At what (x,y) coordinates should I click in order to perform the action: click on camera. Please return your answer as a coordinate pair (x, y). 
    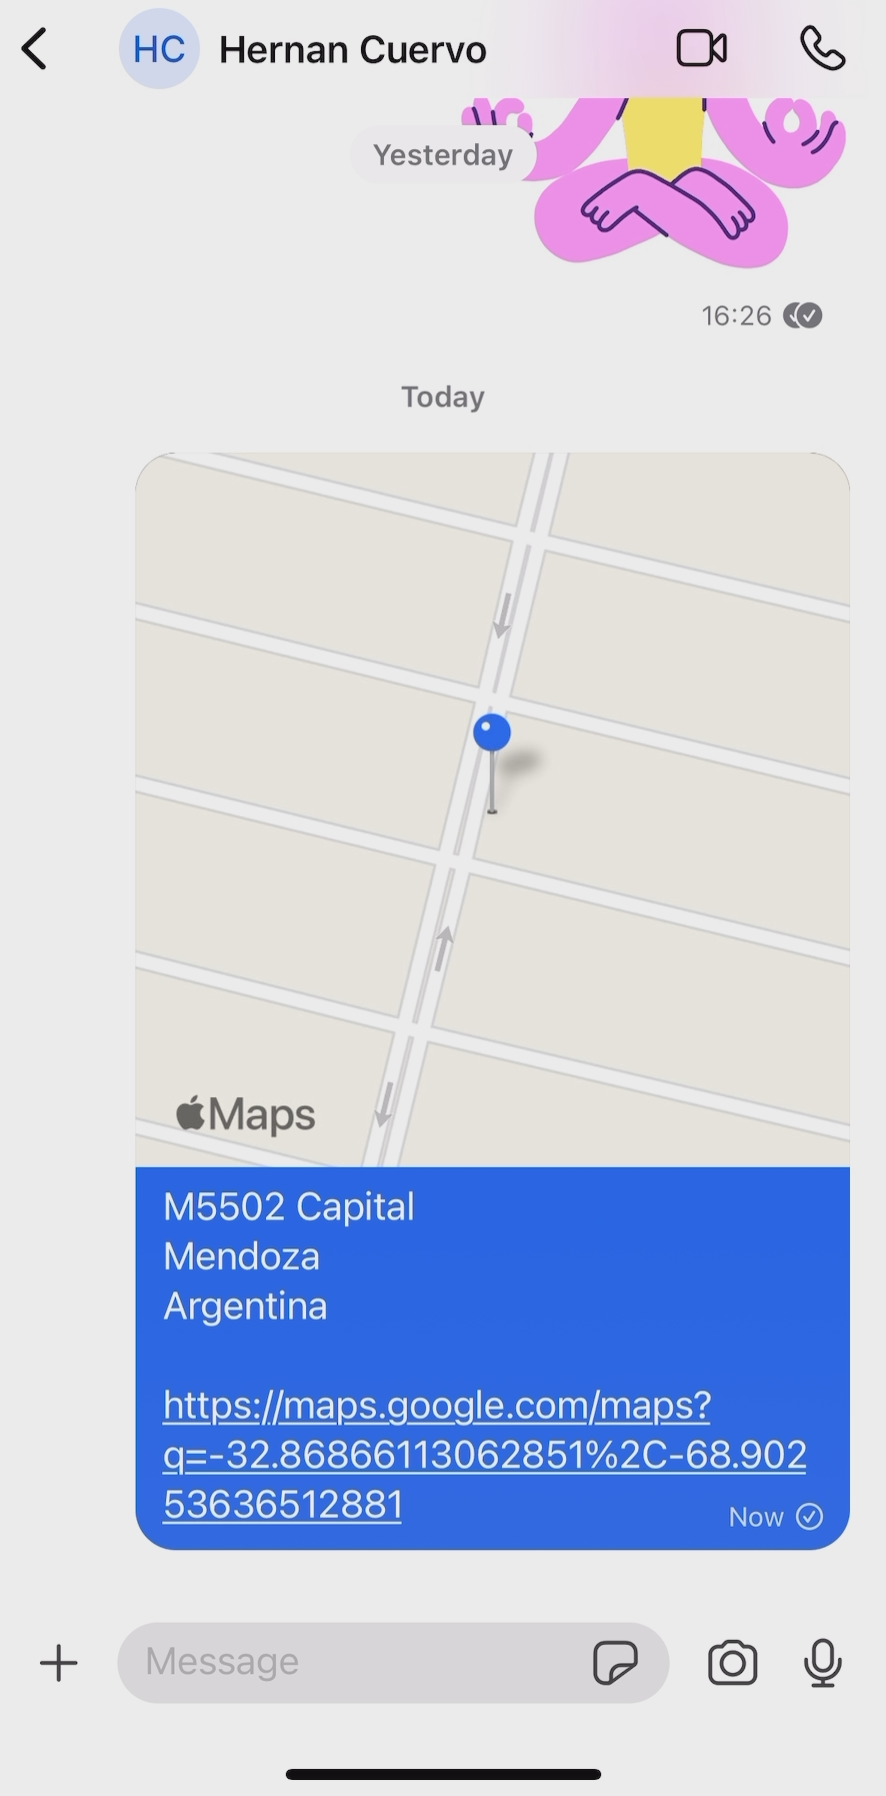
    Looking at the image, I should click on (732, 1657).